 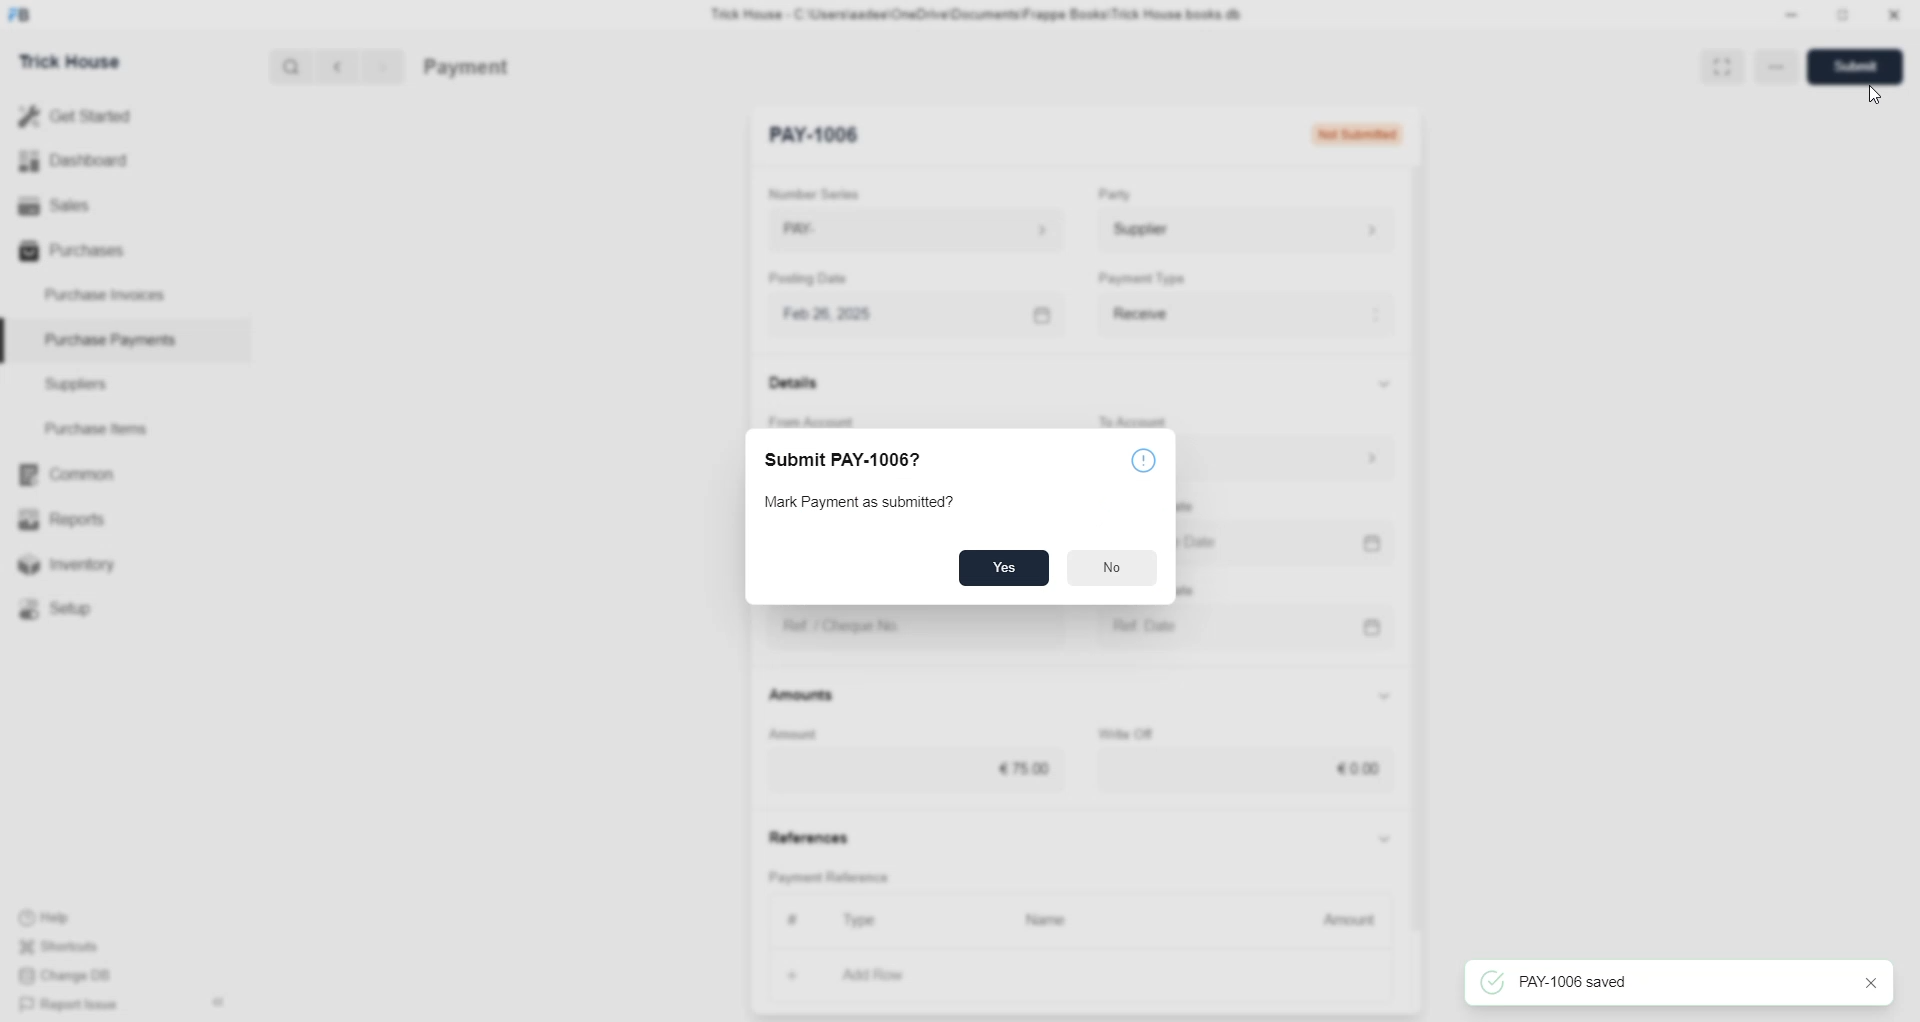 What do you see at coordinates (1112, 566) in the screenshot?
I see `No` at bounding box center [1112, 566].